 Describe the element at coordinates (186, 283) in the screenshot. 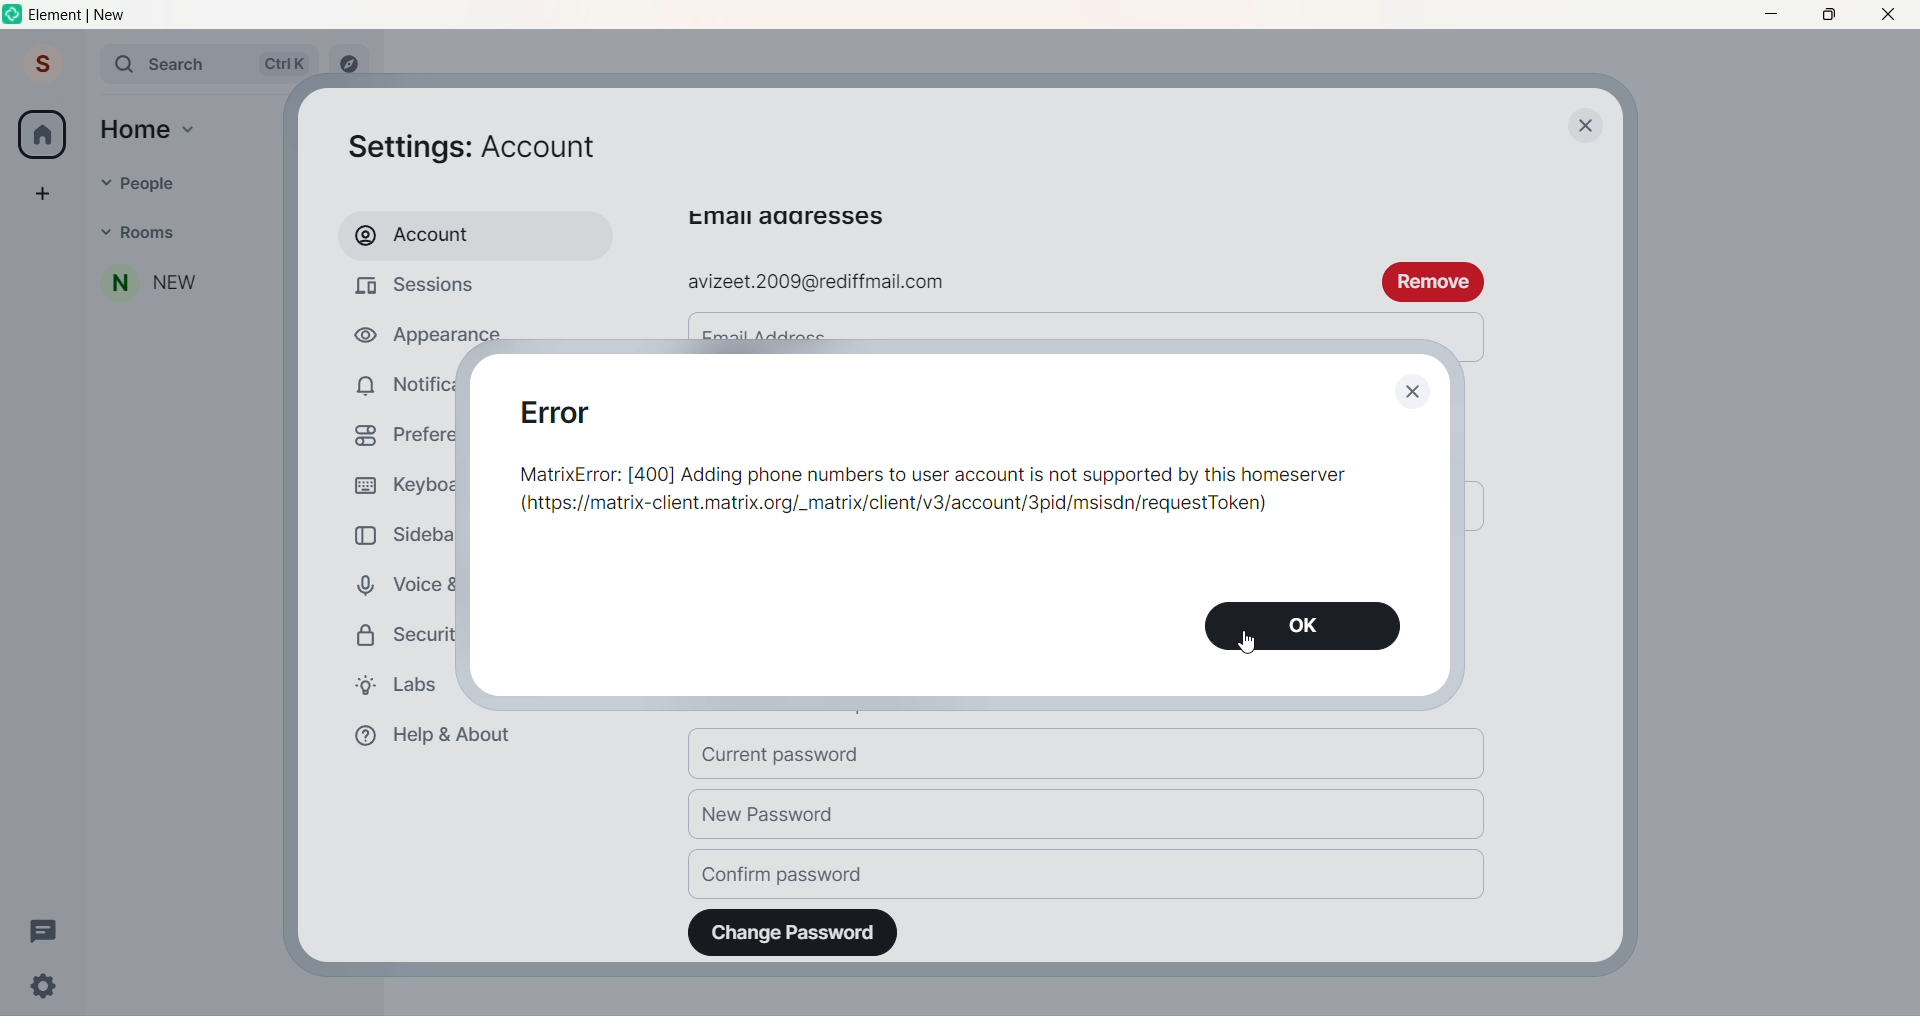

I see `People added to Room` at that location.